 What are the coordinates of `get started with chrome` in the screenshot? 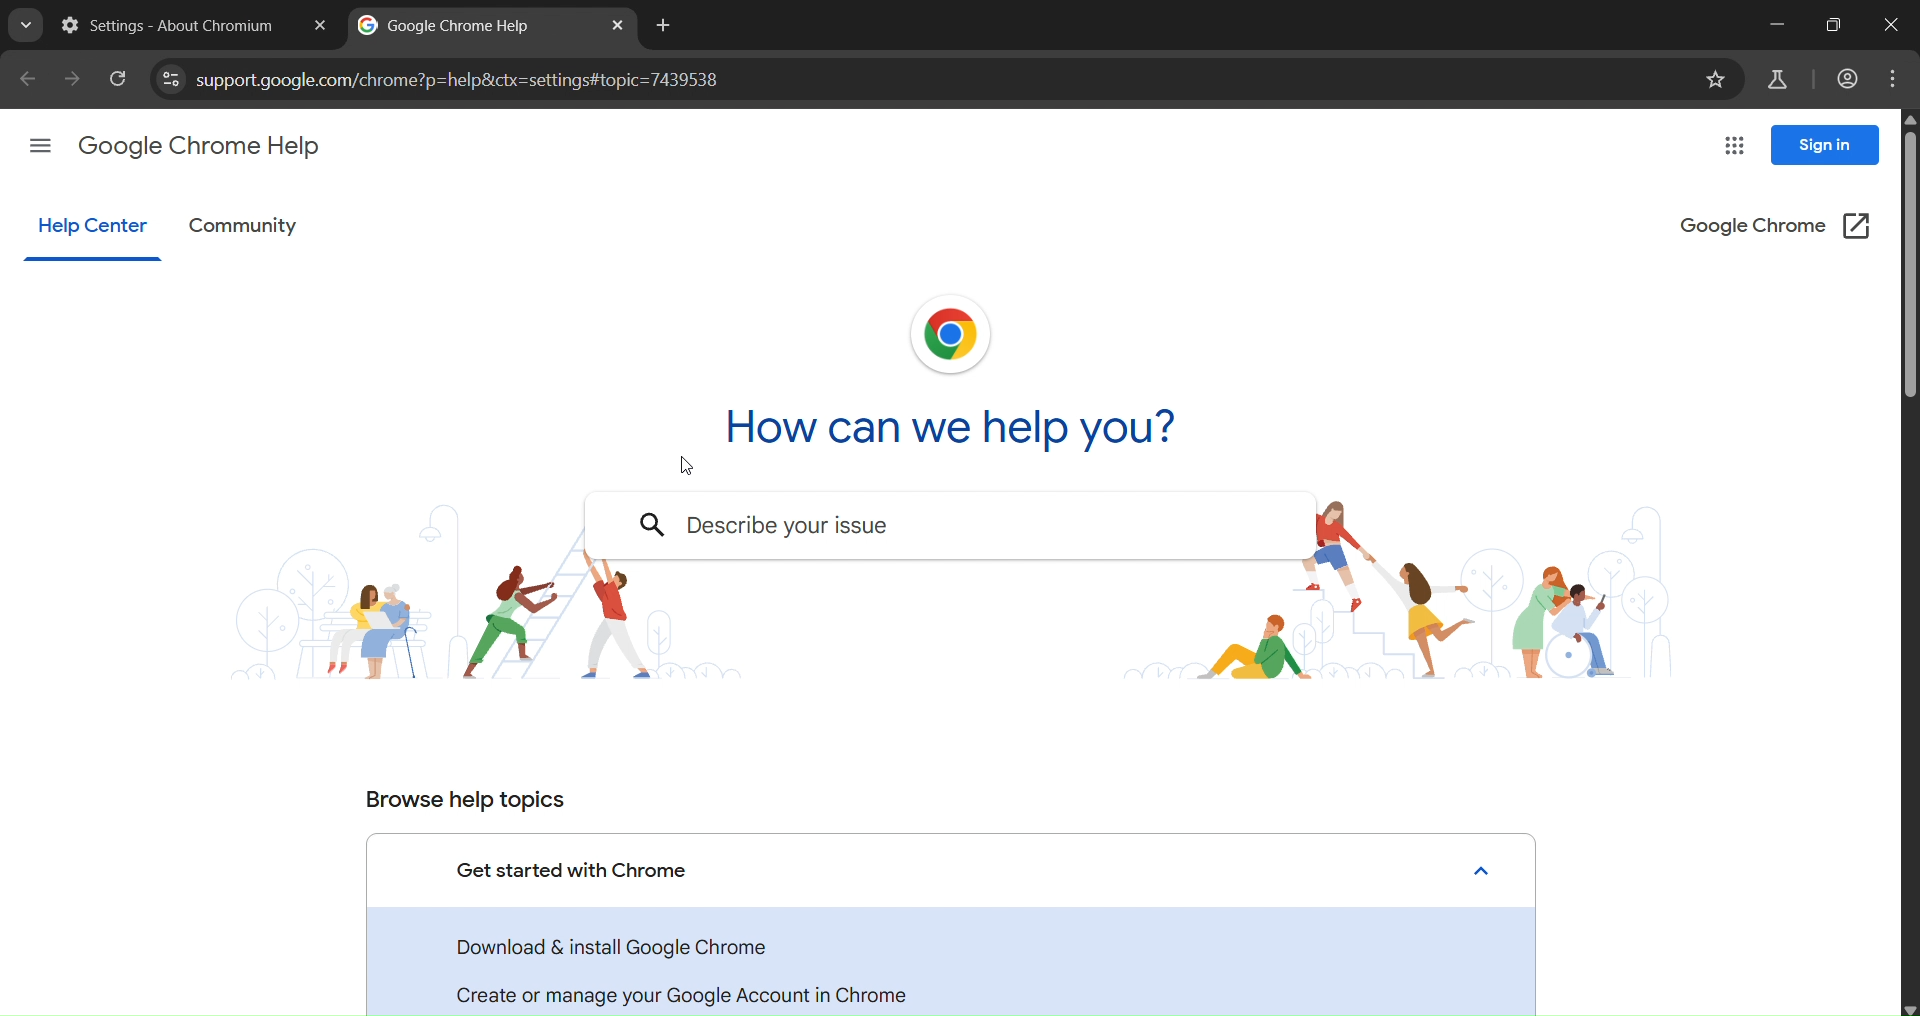 It's located at (581, 869).